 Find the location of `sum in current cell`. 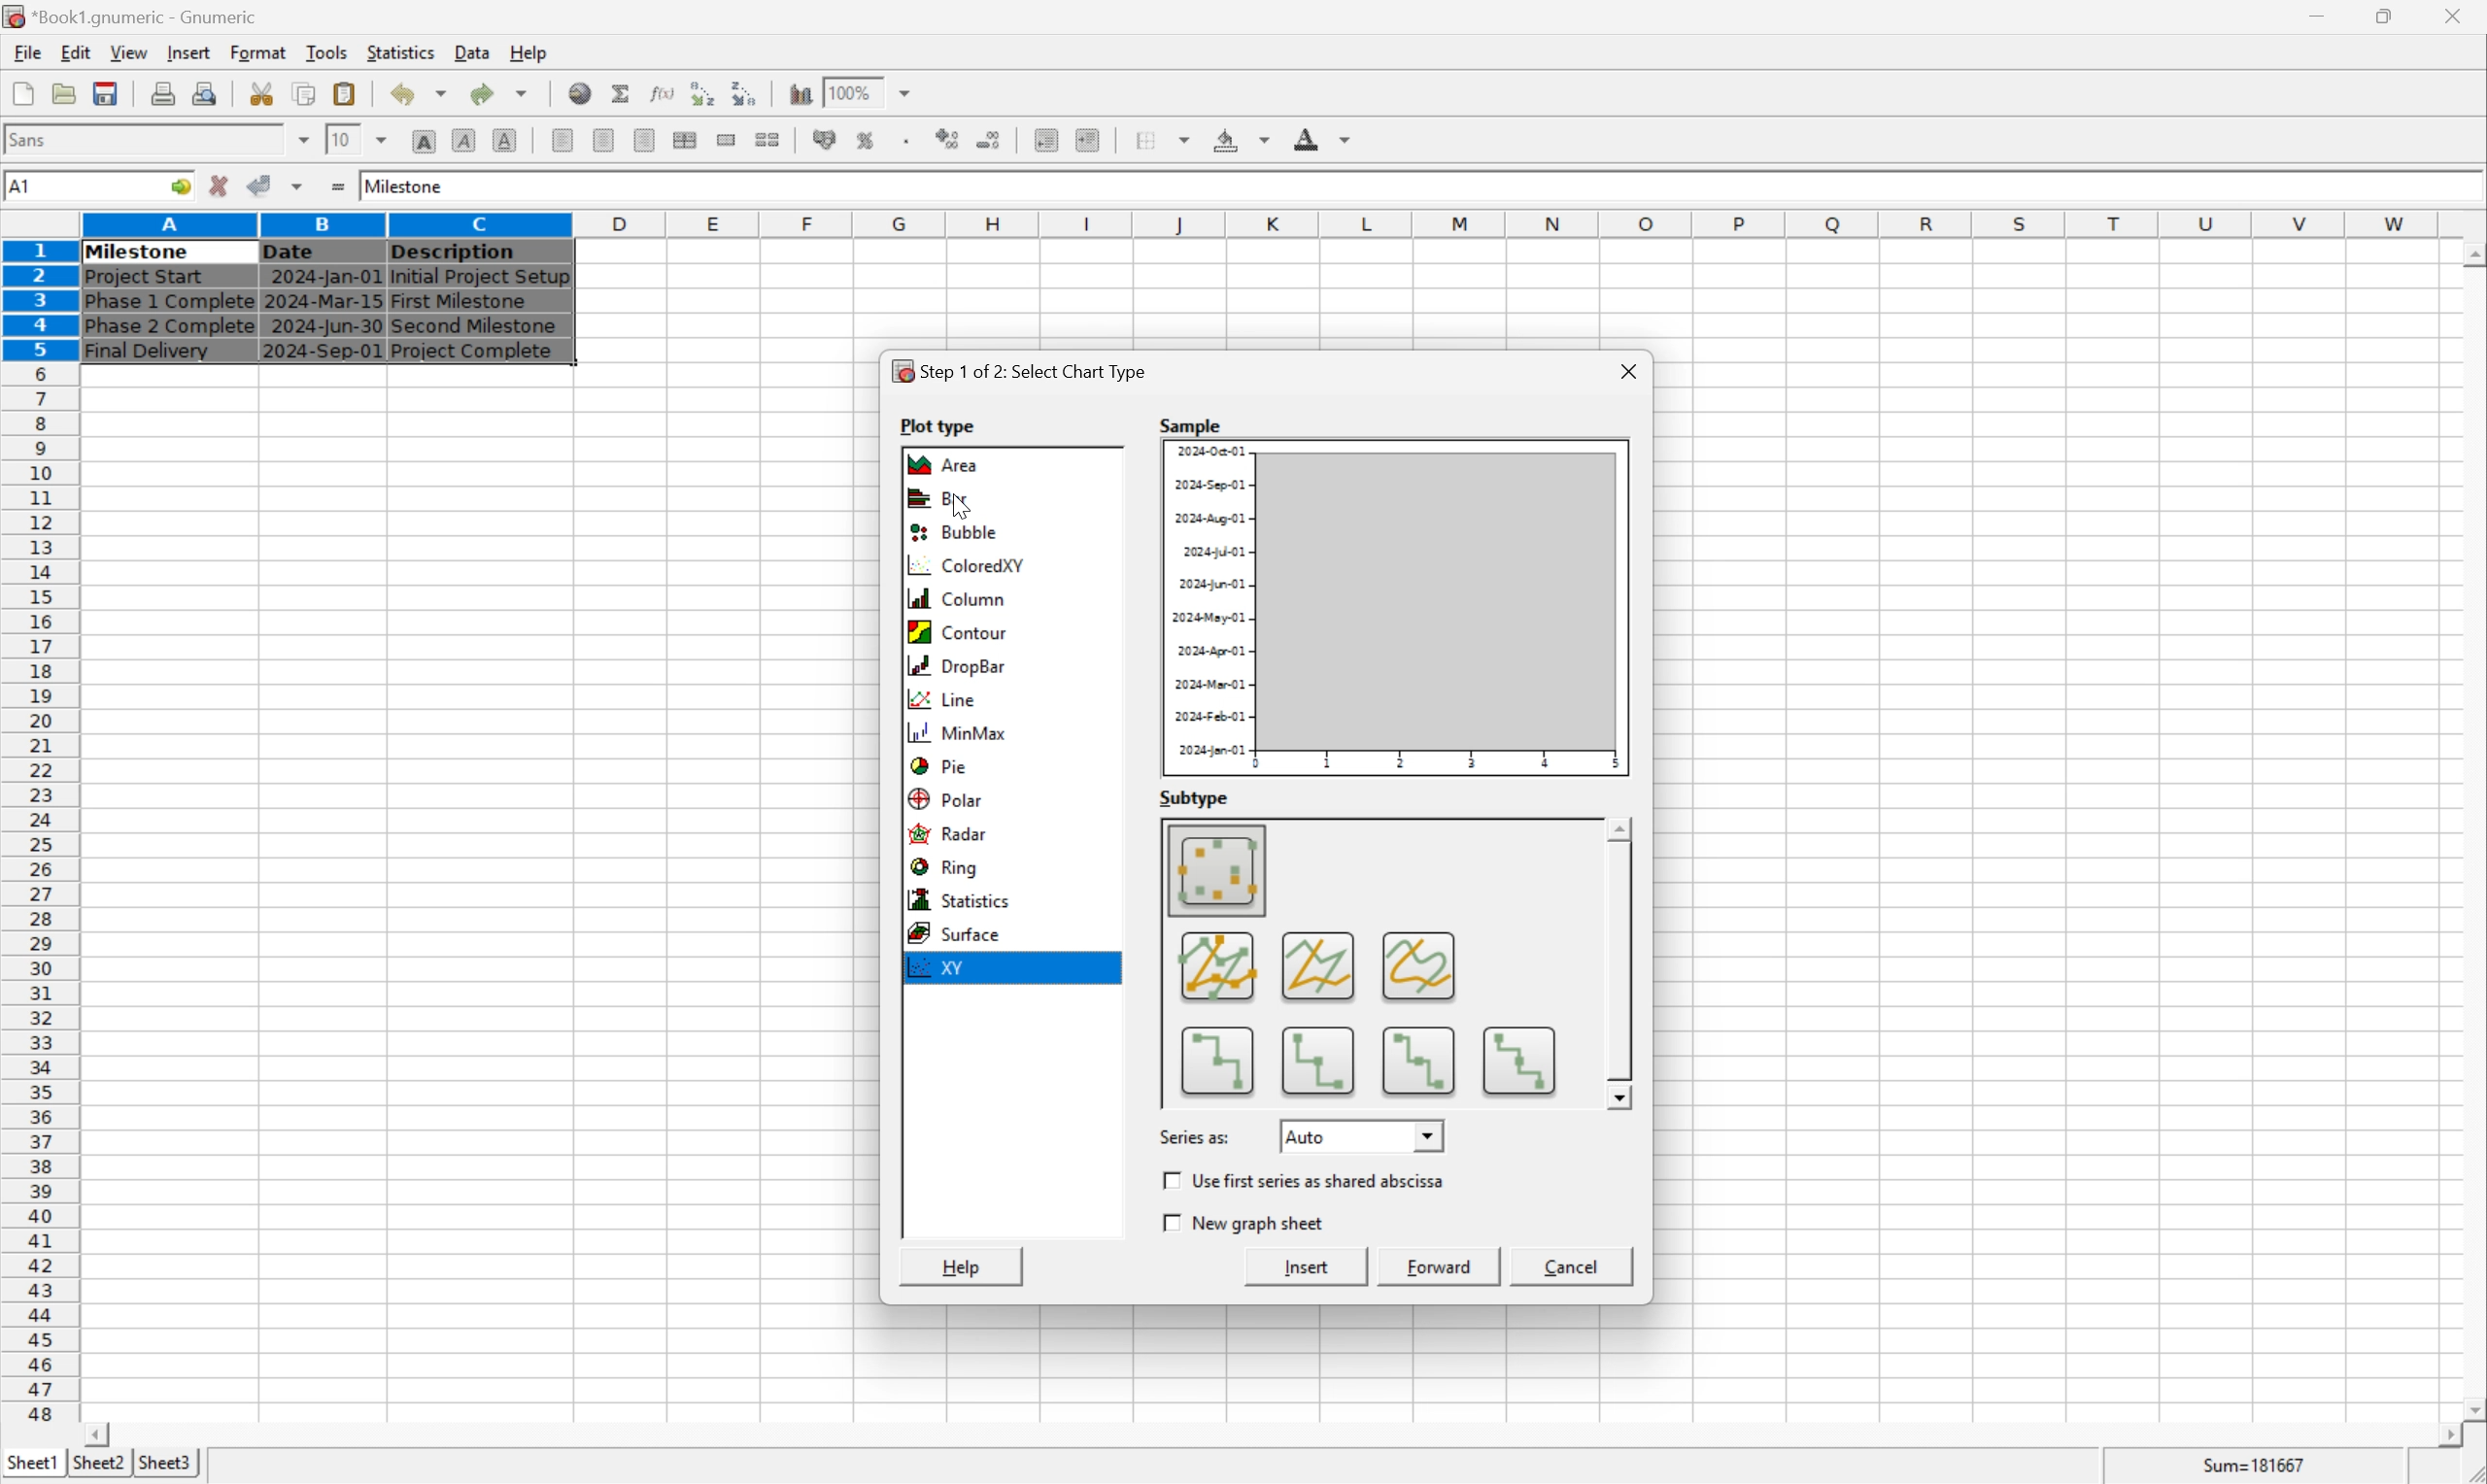

sum in current cell is located at coordinates (623, 93).